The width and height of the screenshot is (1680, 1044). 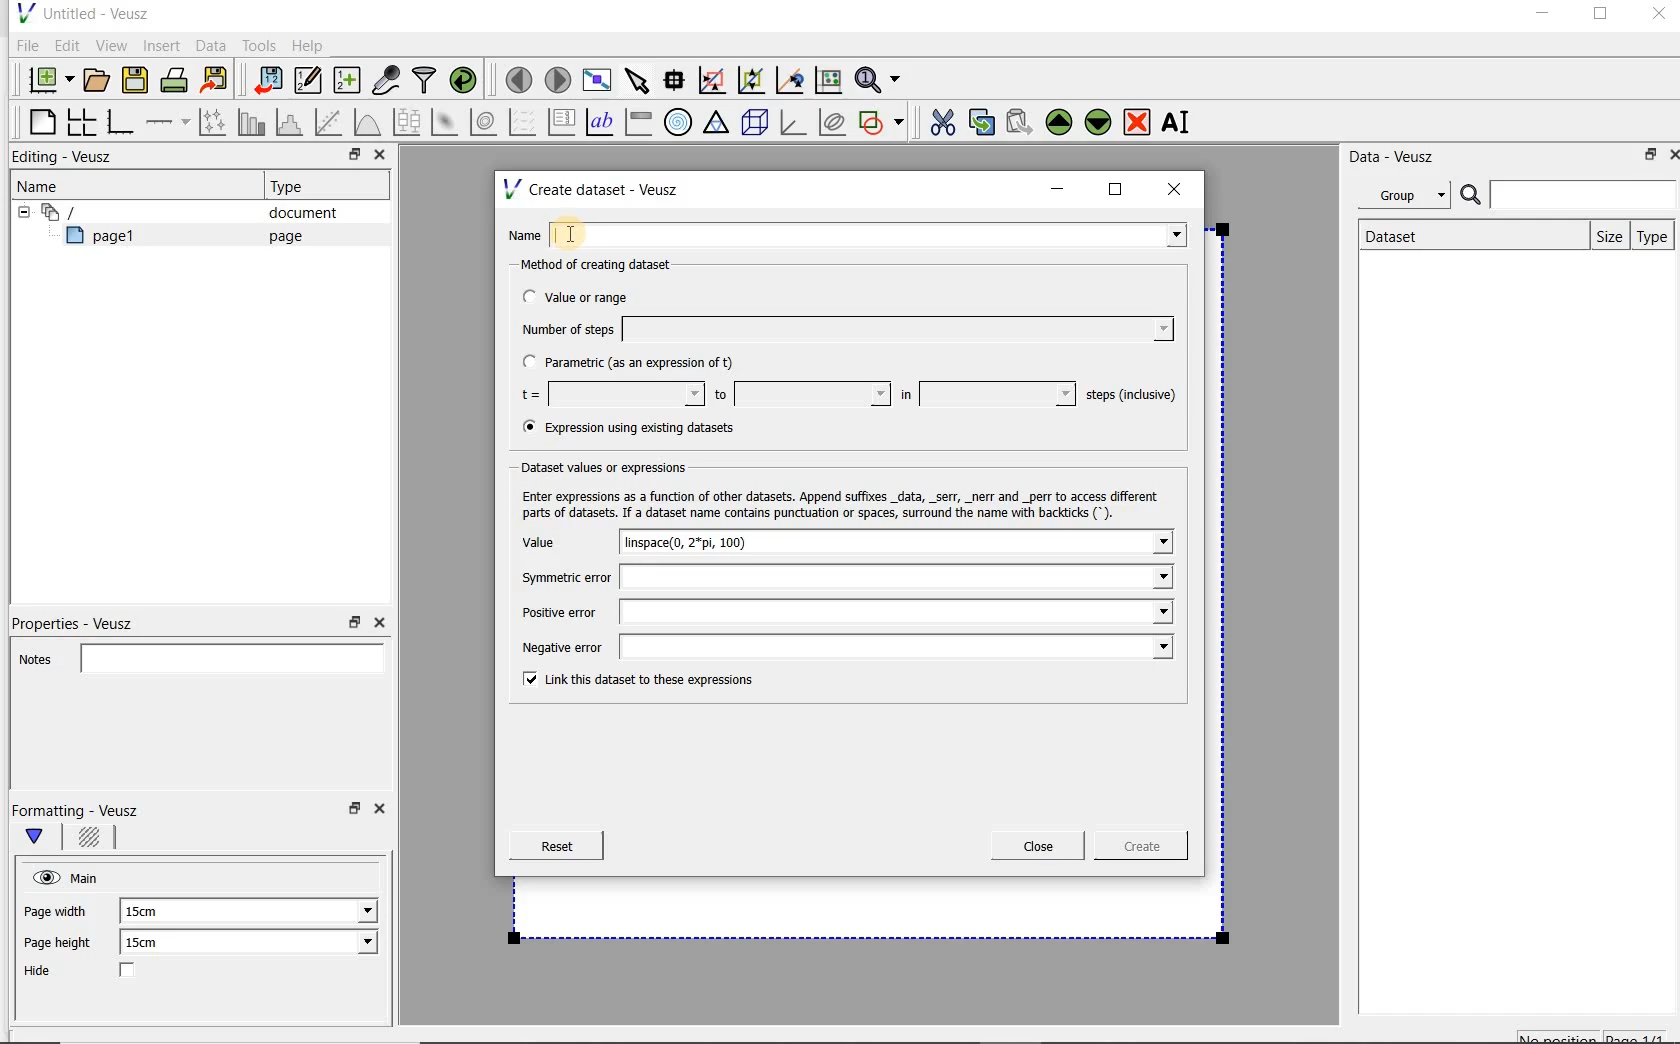 I want to click on size, so click(x=1605, y=234).